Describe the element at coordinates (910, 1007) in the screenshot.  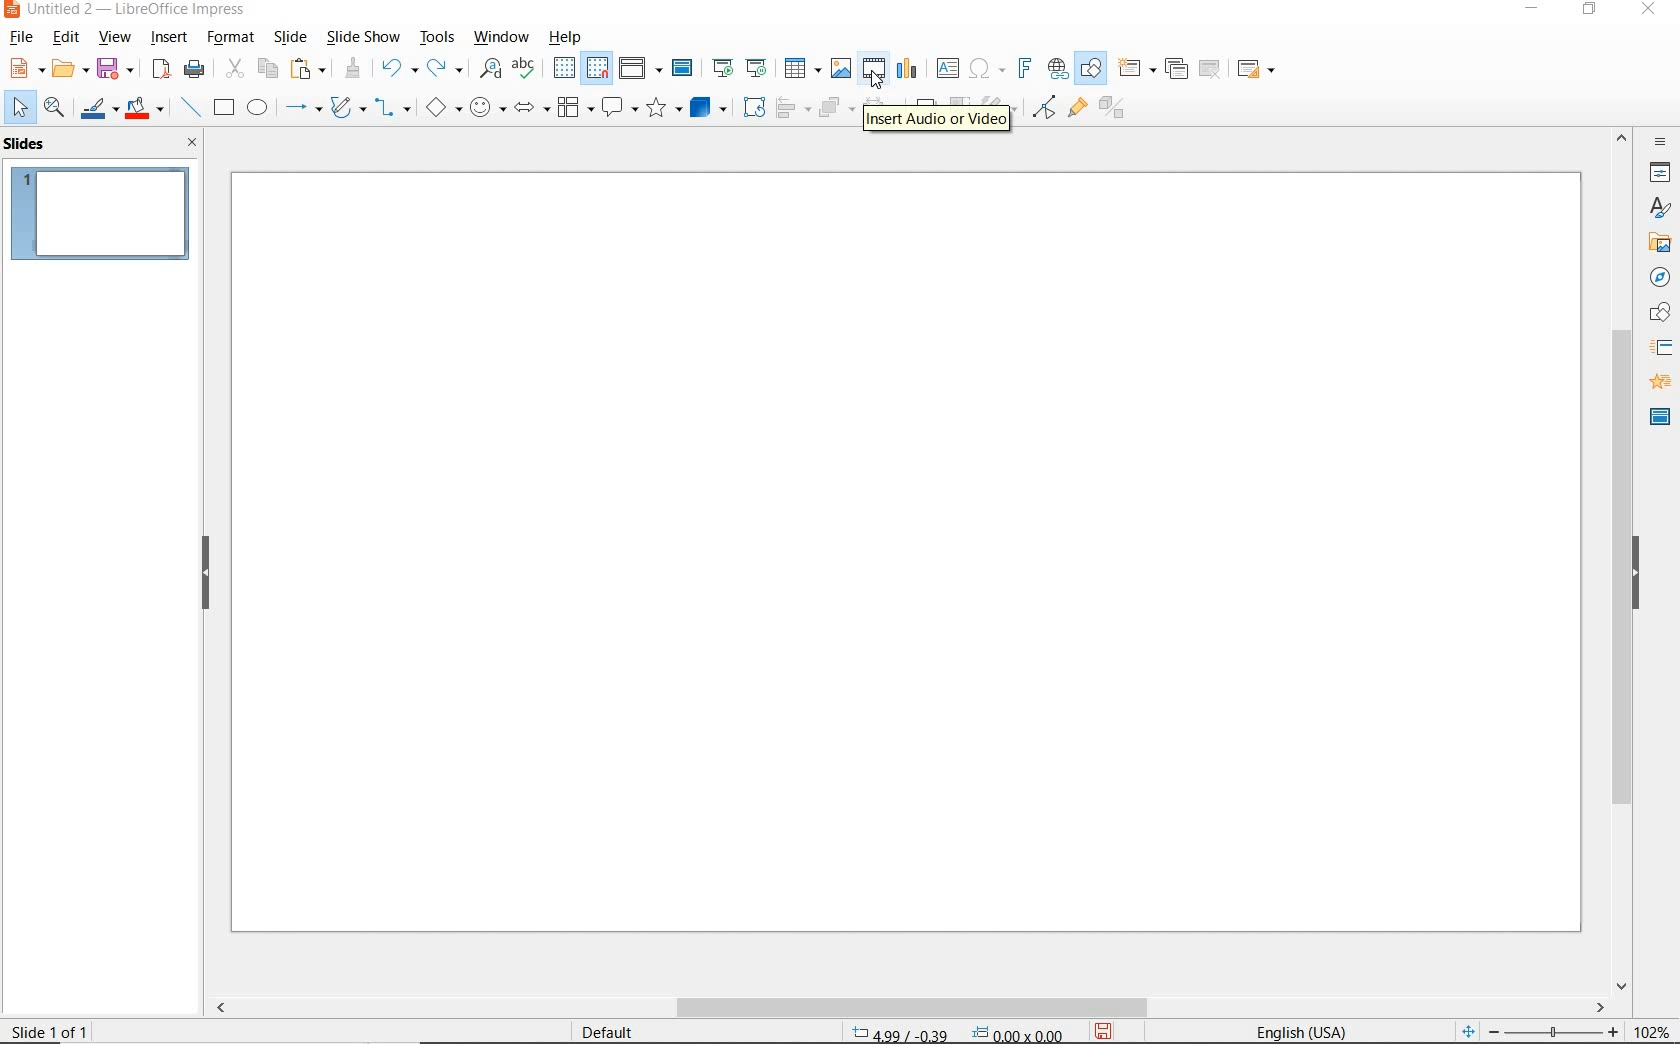
I see `SCROLL BAR` at that location.